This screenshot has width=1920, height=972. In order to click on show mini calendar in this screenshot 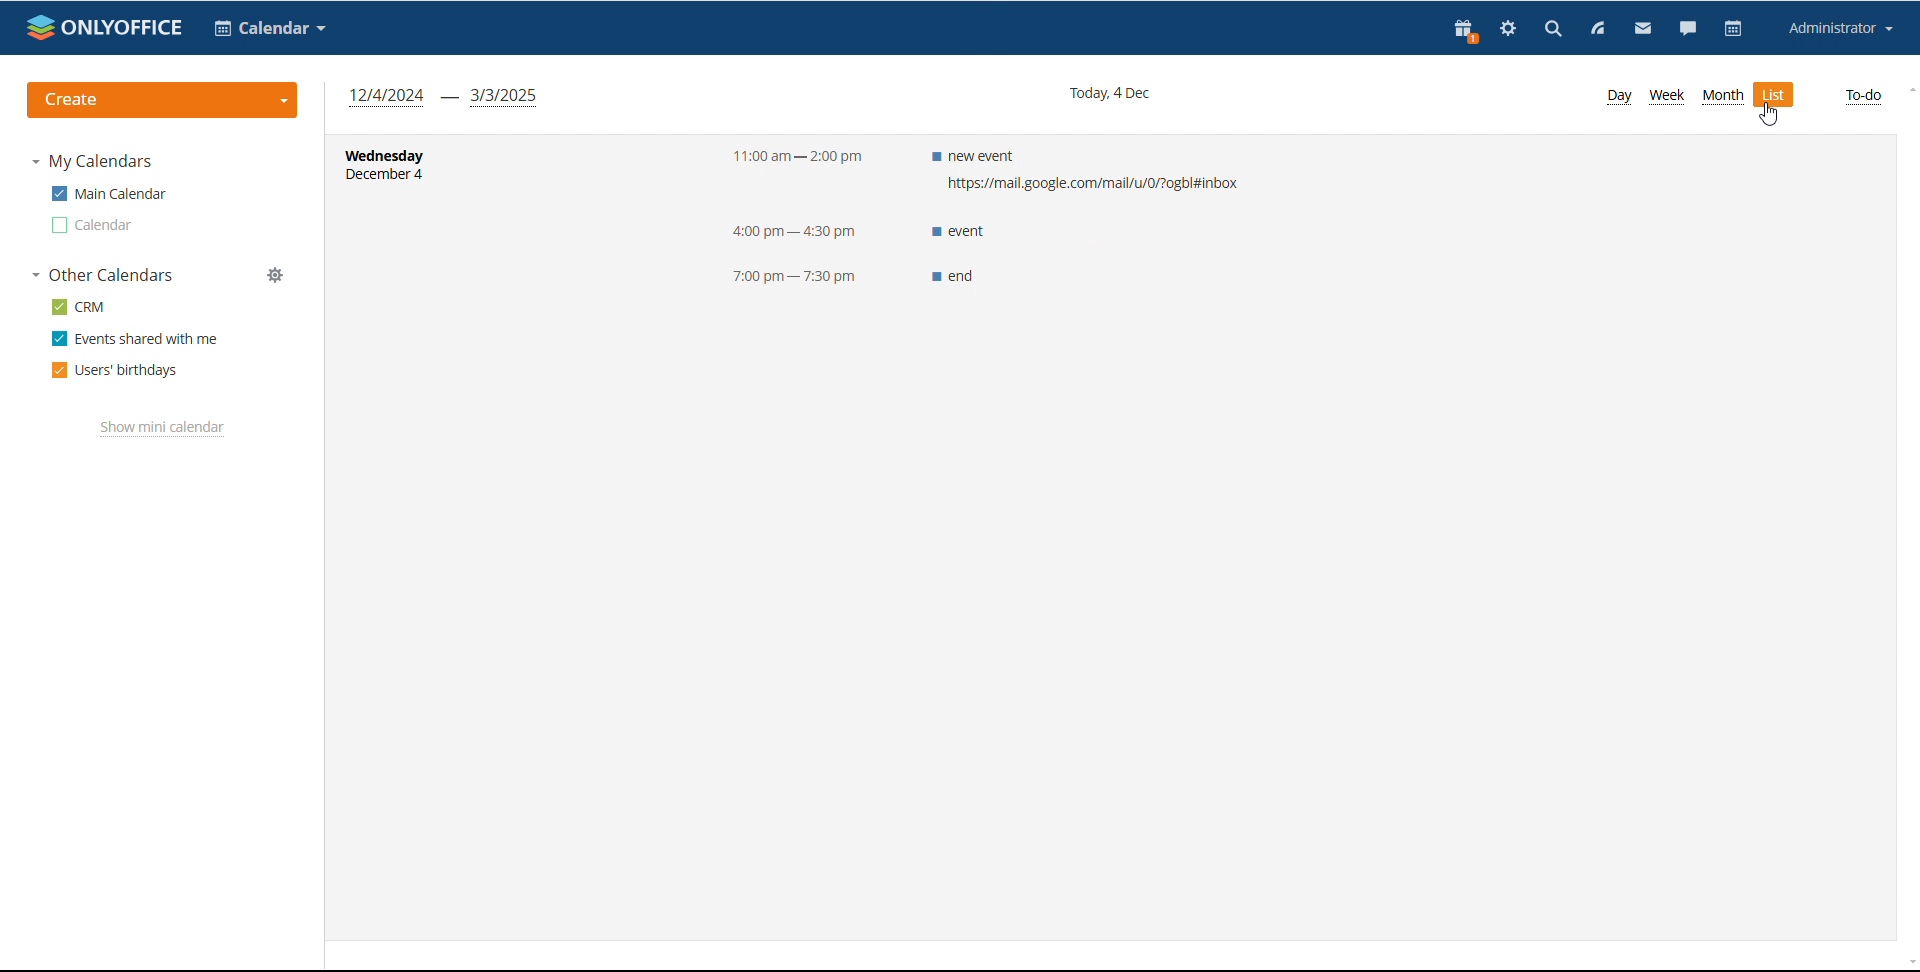, I will do `click(163, 428)`.